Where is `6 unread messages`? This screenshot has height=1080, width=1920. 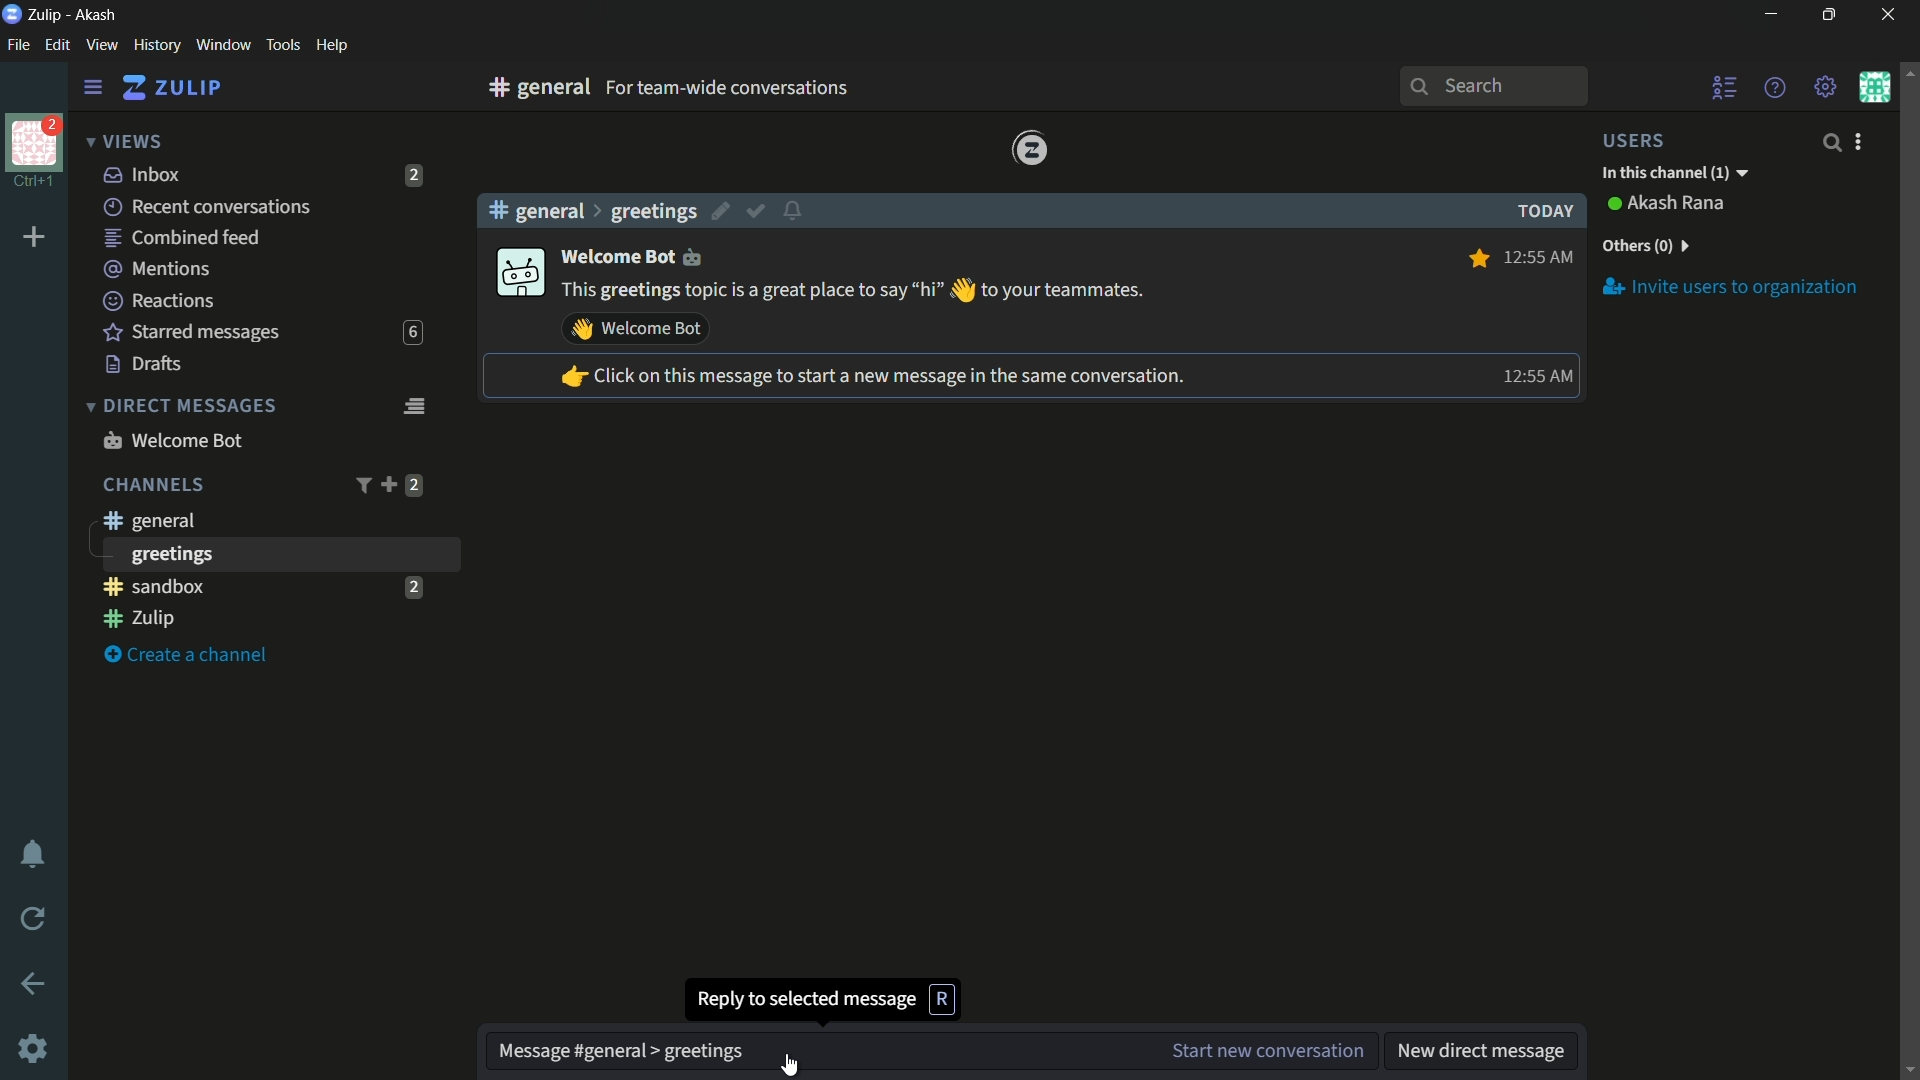
6 unread messages is located at coordinates (412, 333).